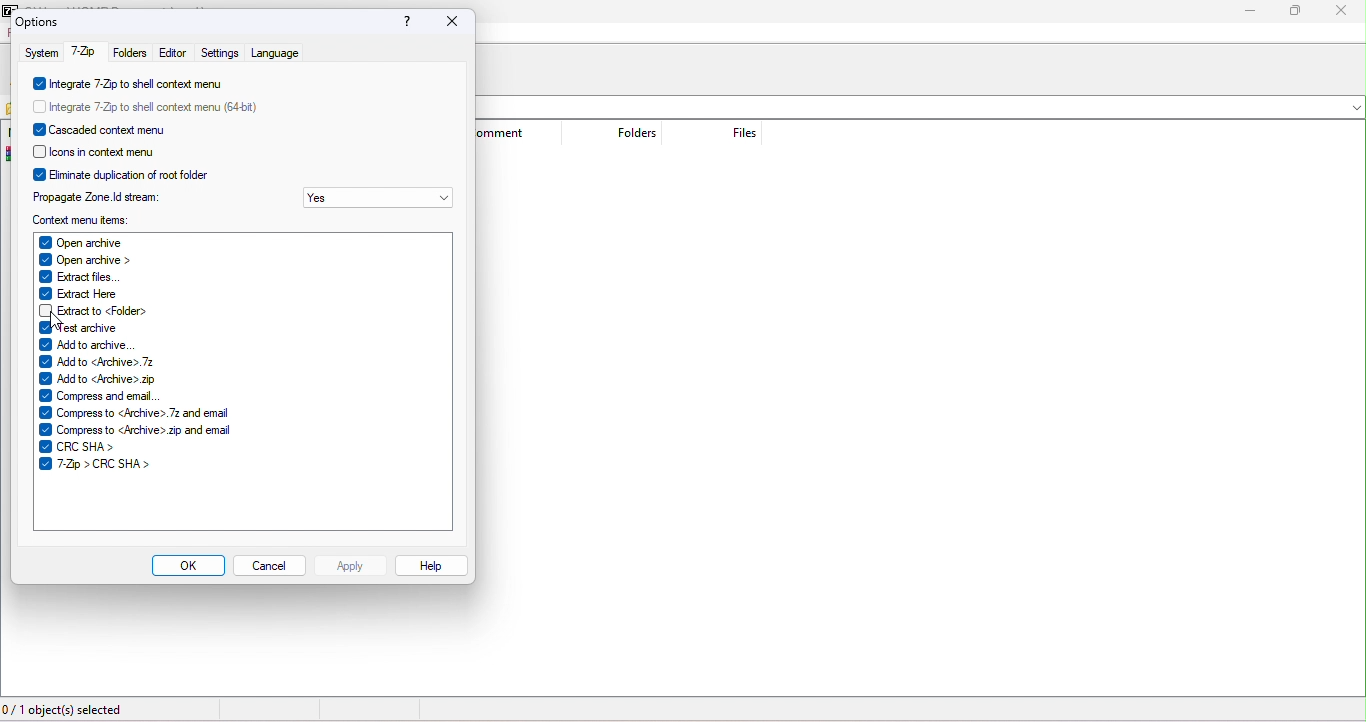  Describe the element at coordinates (379, 199) in the screenshot. I see `yes` at that location.